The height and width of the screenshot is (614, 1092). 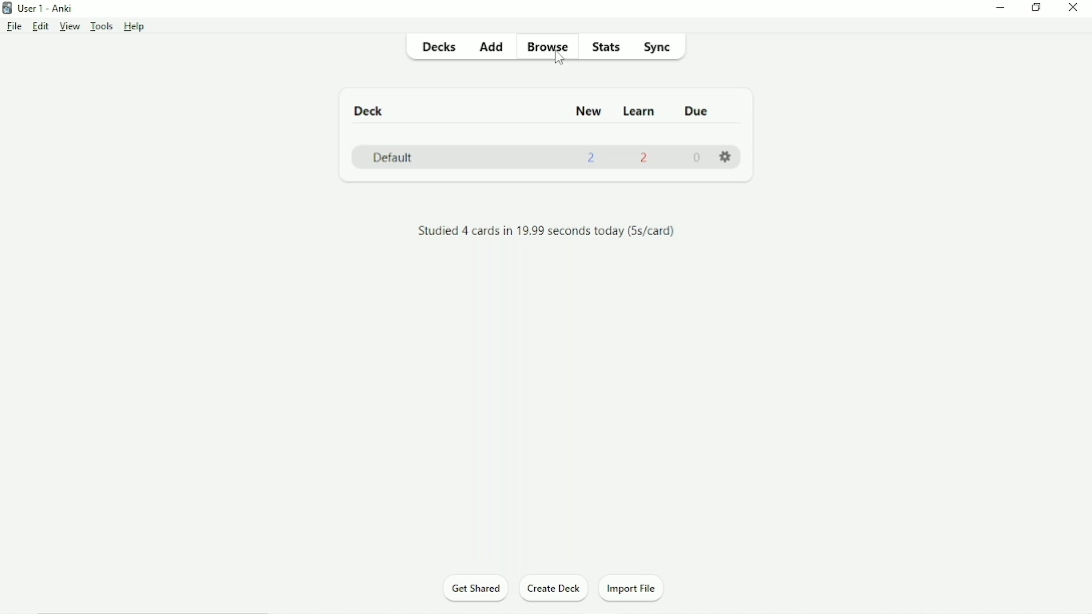 What do you see at coordinates (70, 27) in the screenshot?
I see `View` at bounding box center [70, 27].